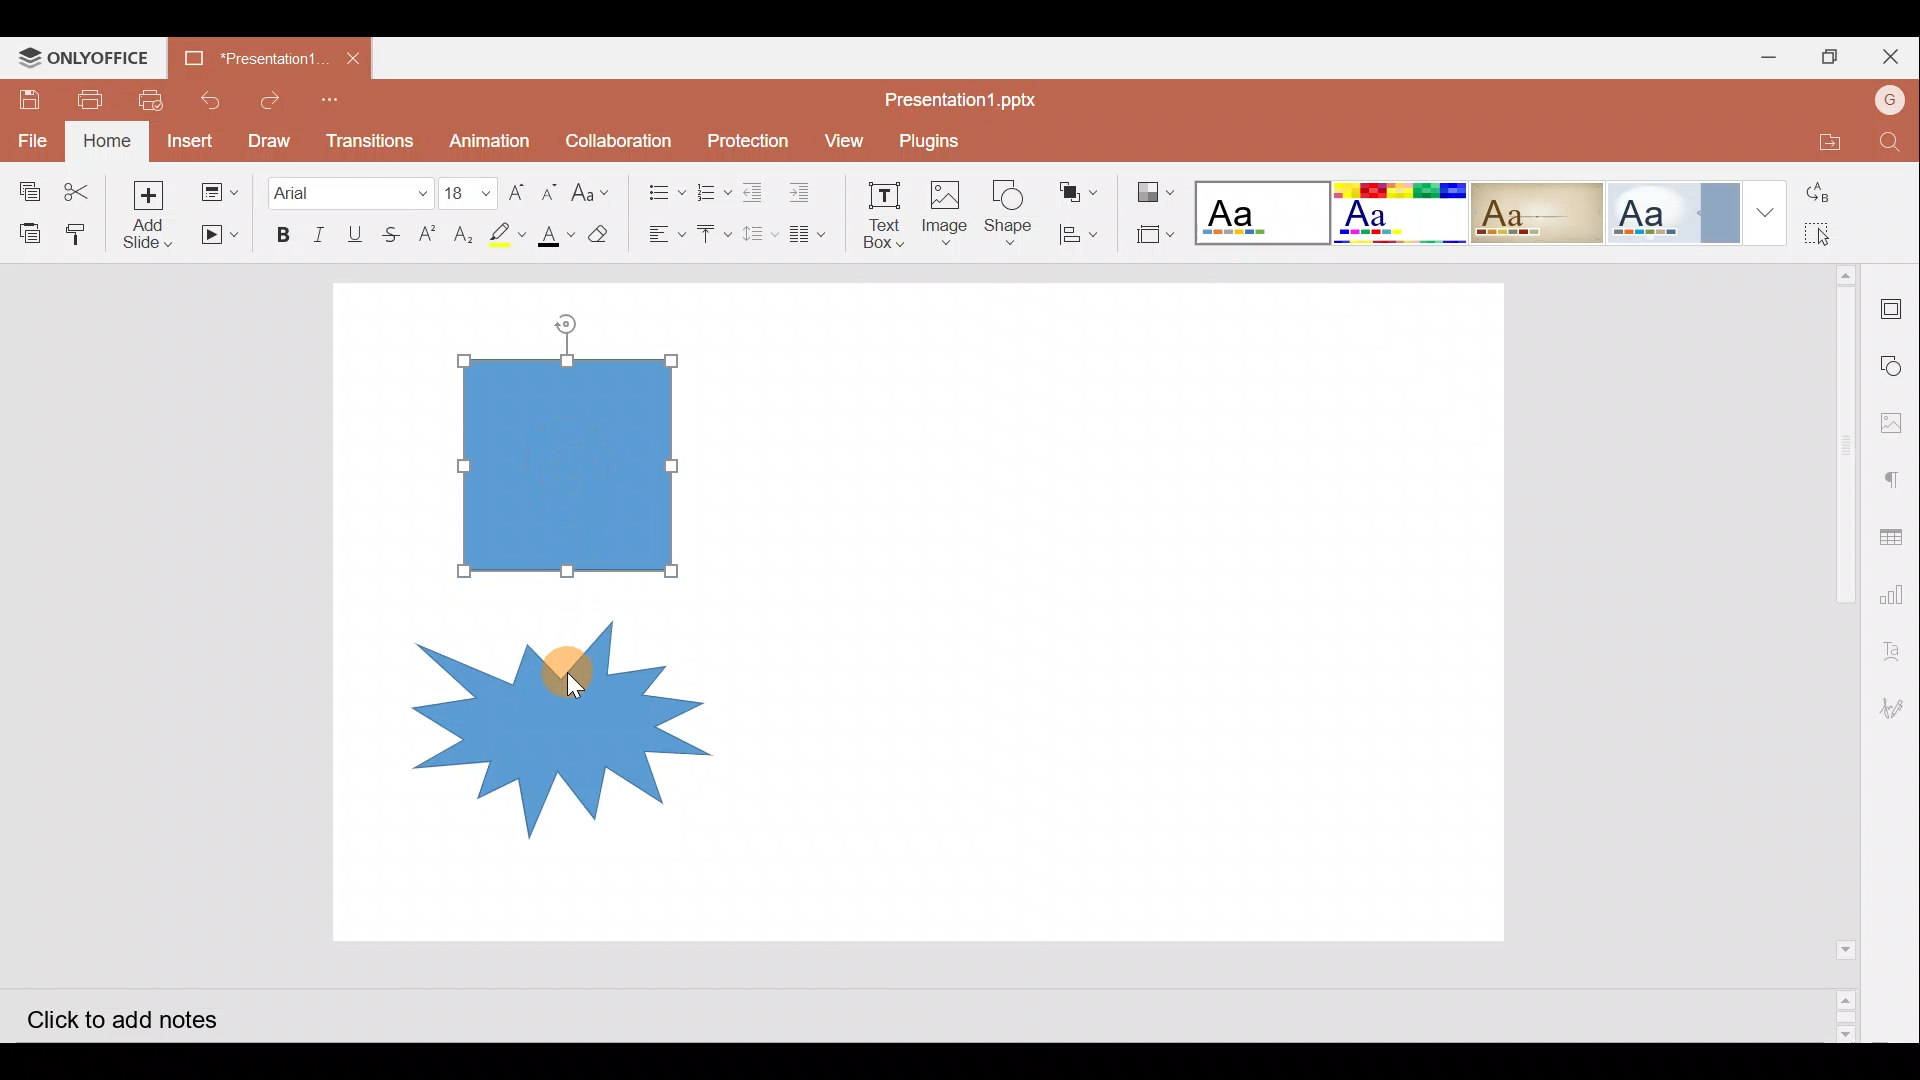 This screenshot has height=1080, width=1920. I want to click on Quick print, so click(155, 96).